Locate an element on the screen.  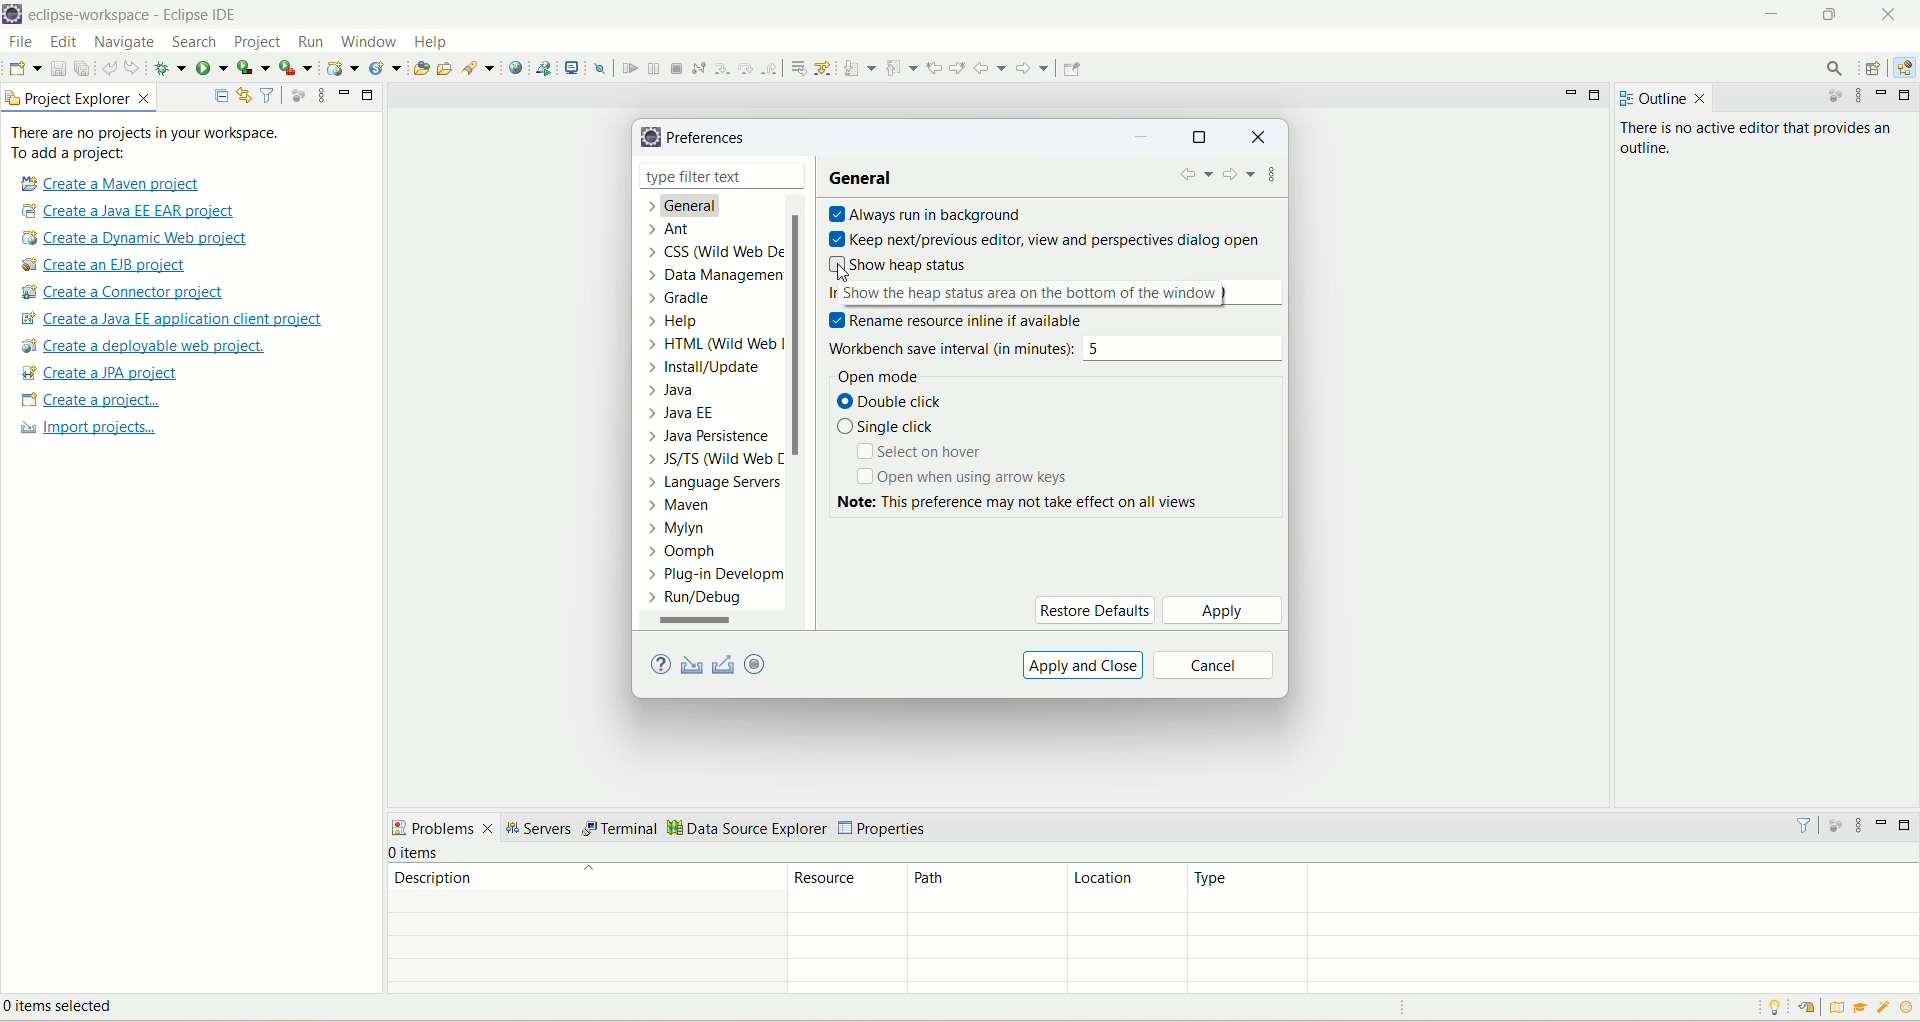
mayer is located at coordinates (685, 508).